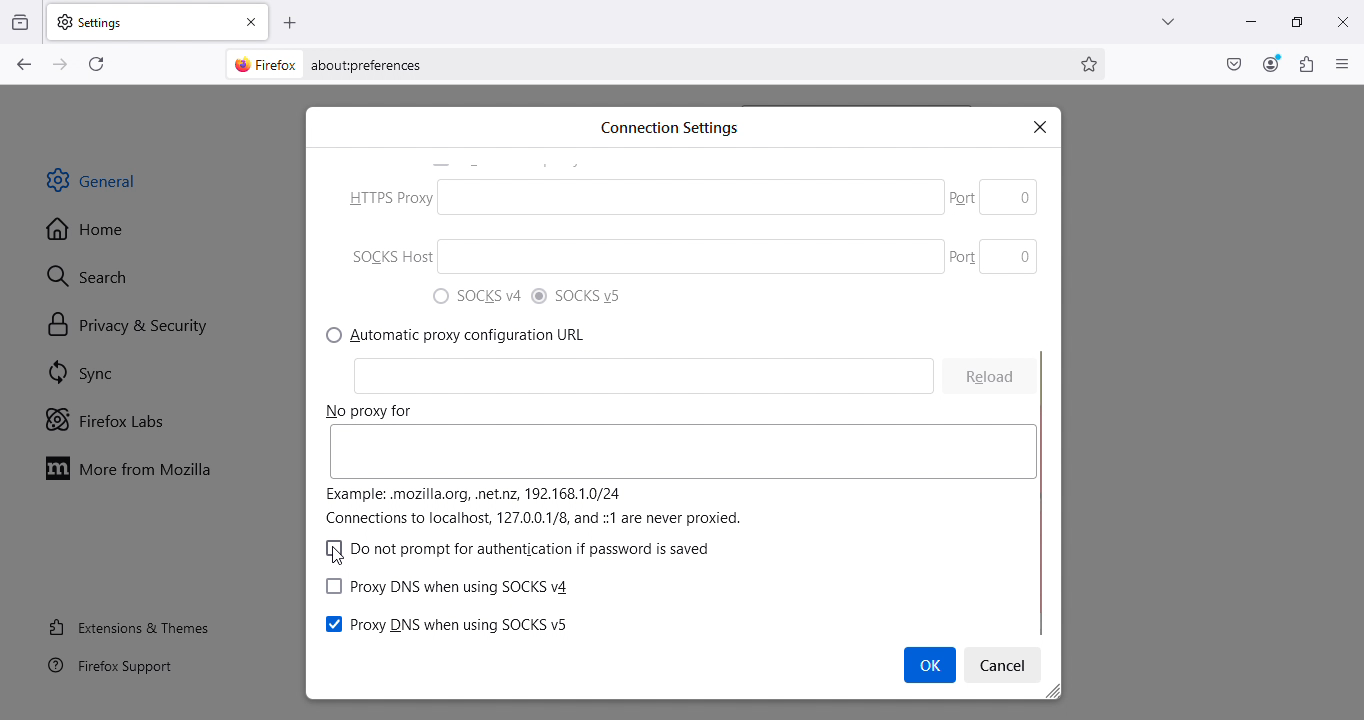 The image size is (1364, 720). What do you see at coordinates (255, 21) in the screenshot?
I see `Close tab` at bounding box center [255, 21].